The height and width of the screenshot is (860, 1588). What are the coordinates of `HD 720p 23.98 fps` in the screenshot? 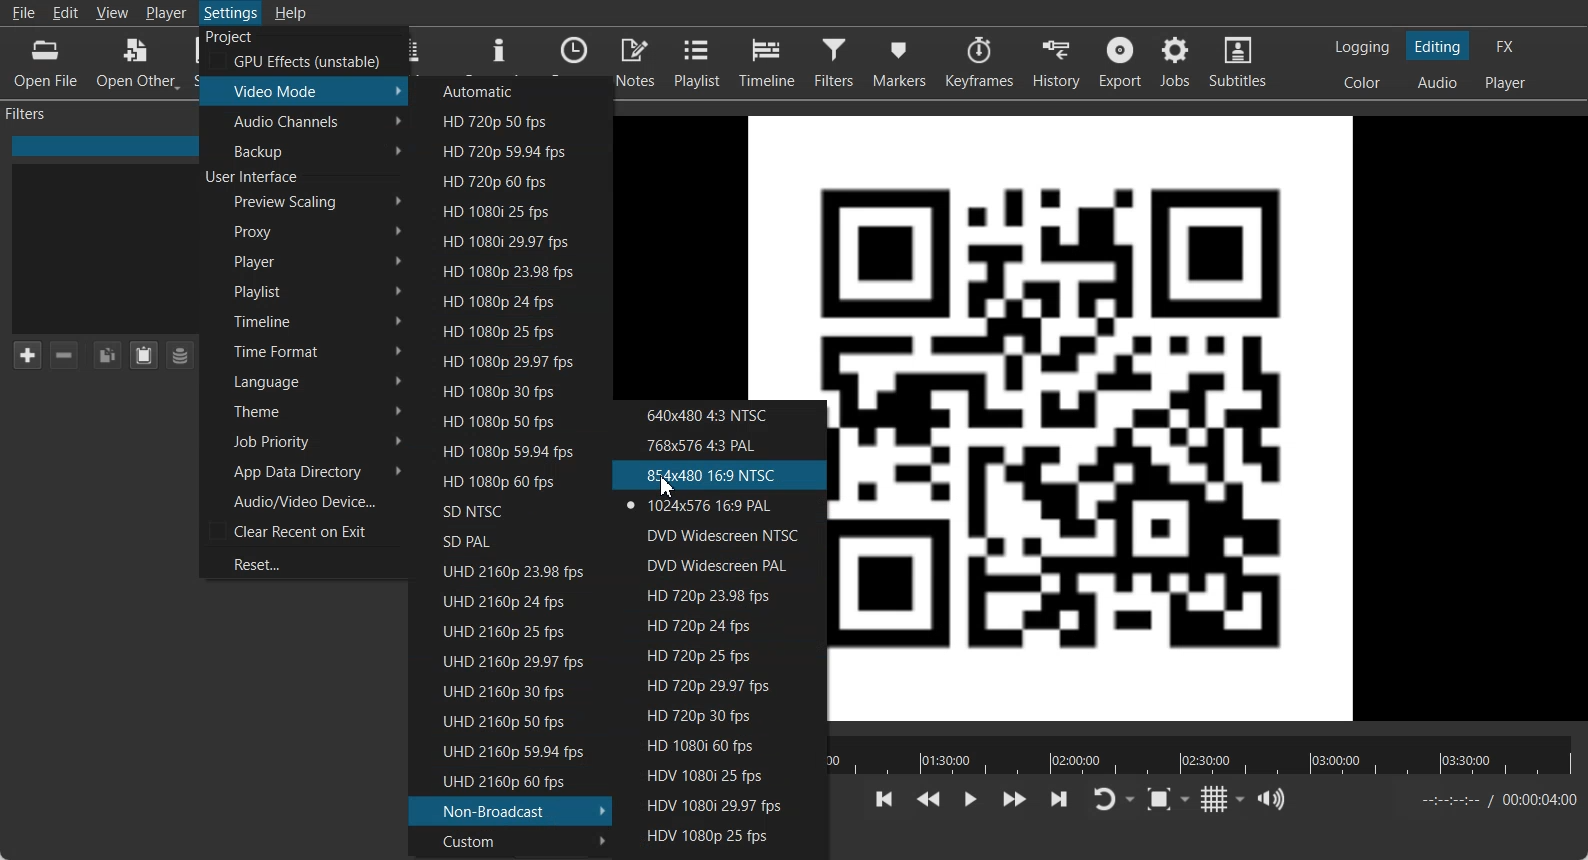 It's located at (726, 595).